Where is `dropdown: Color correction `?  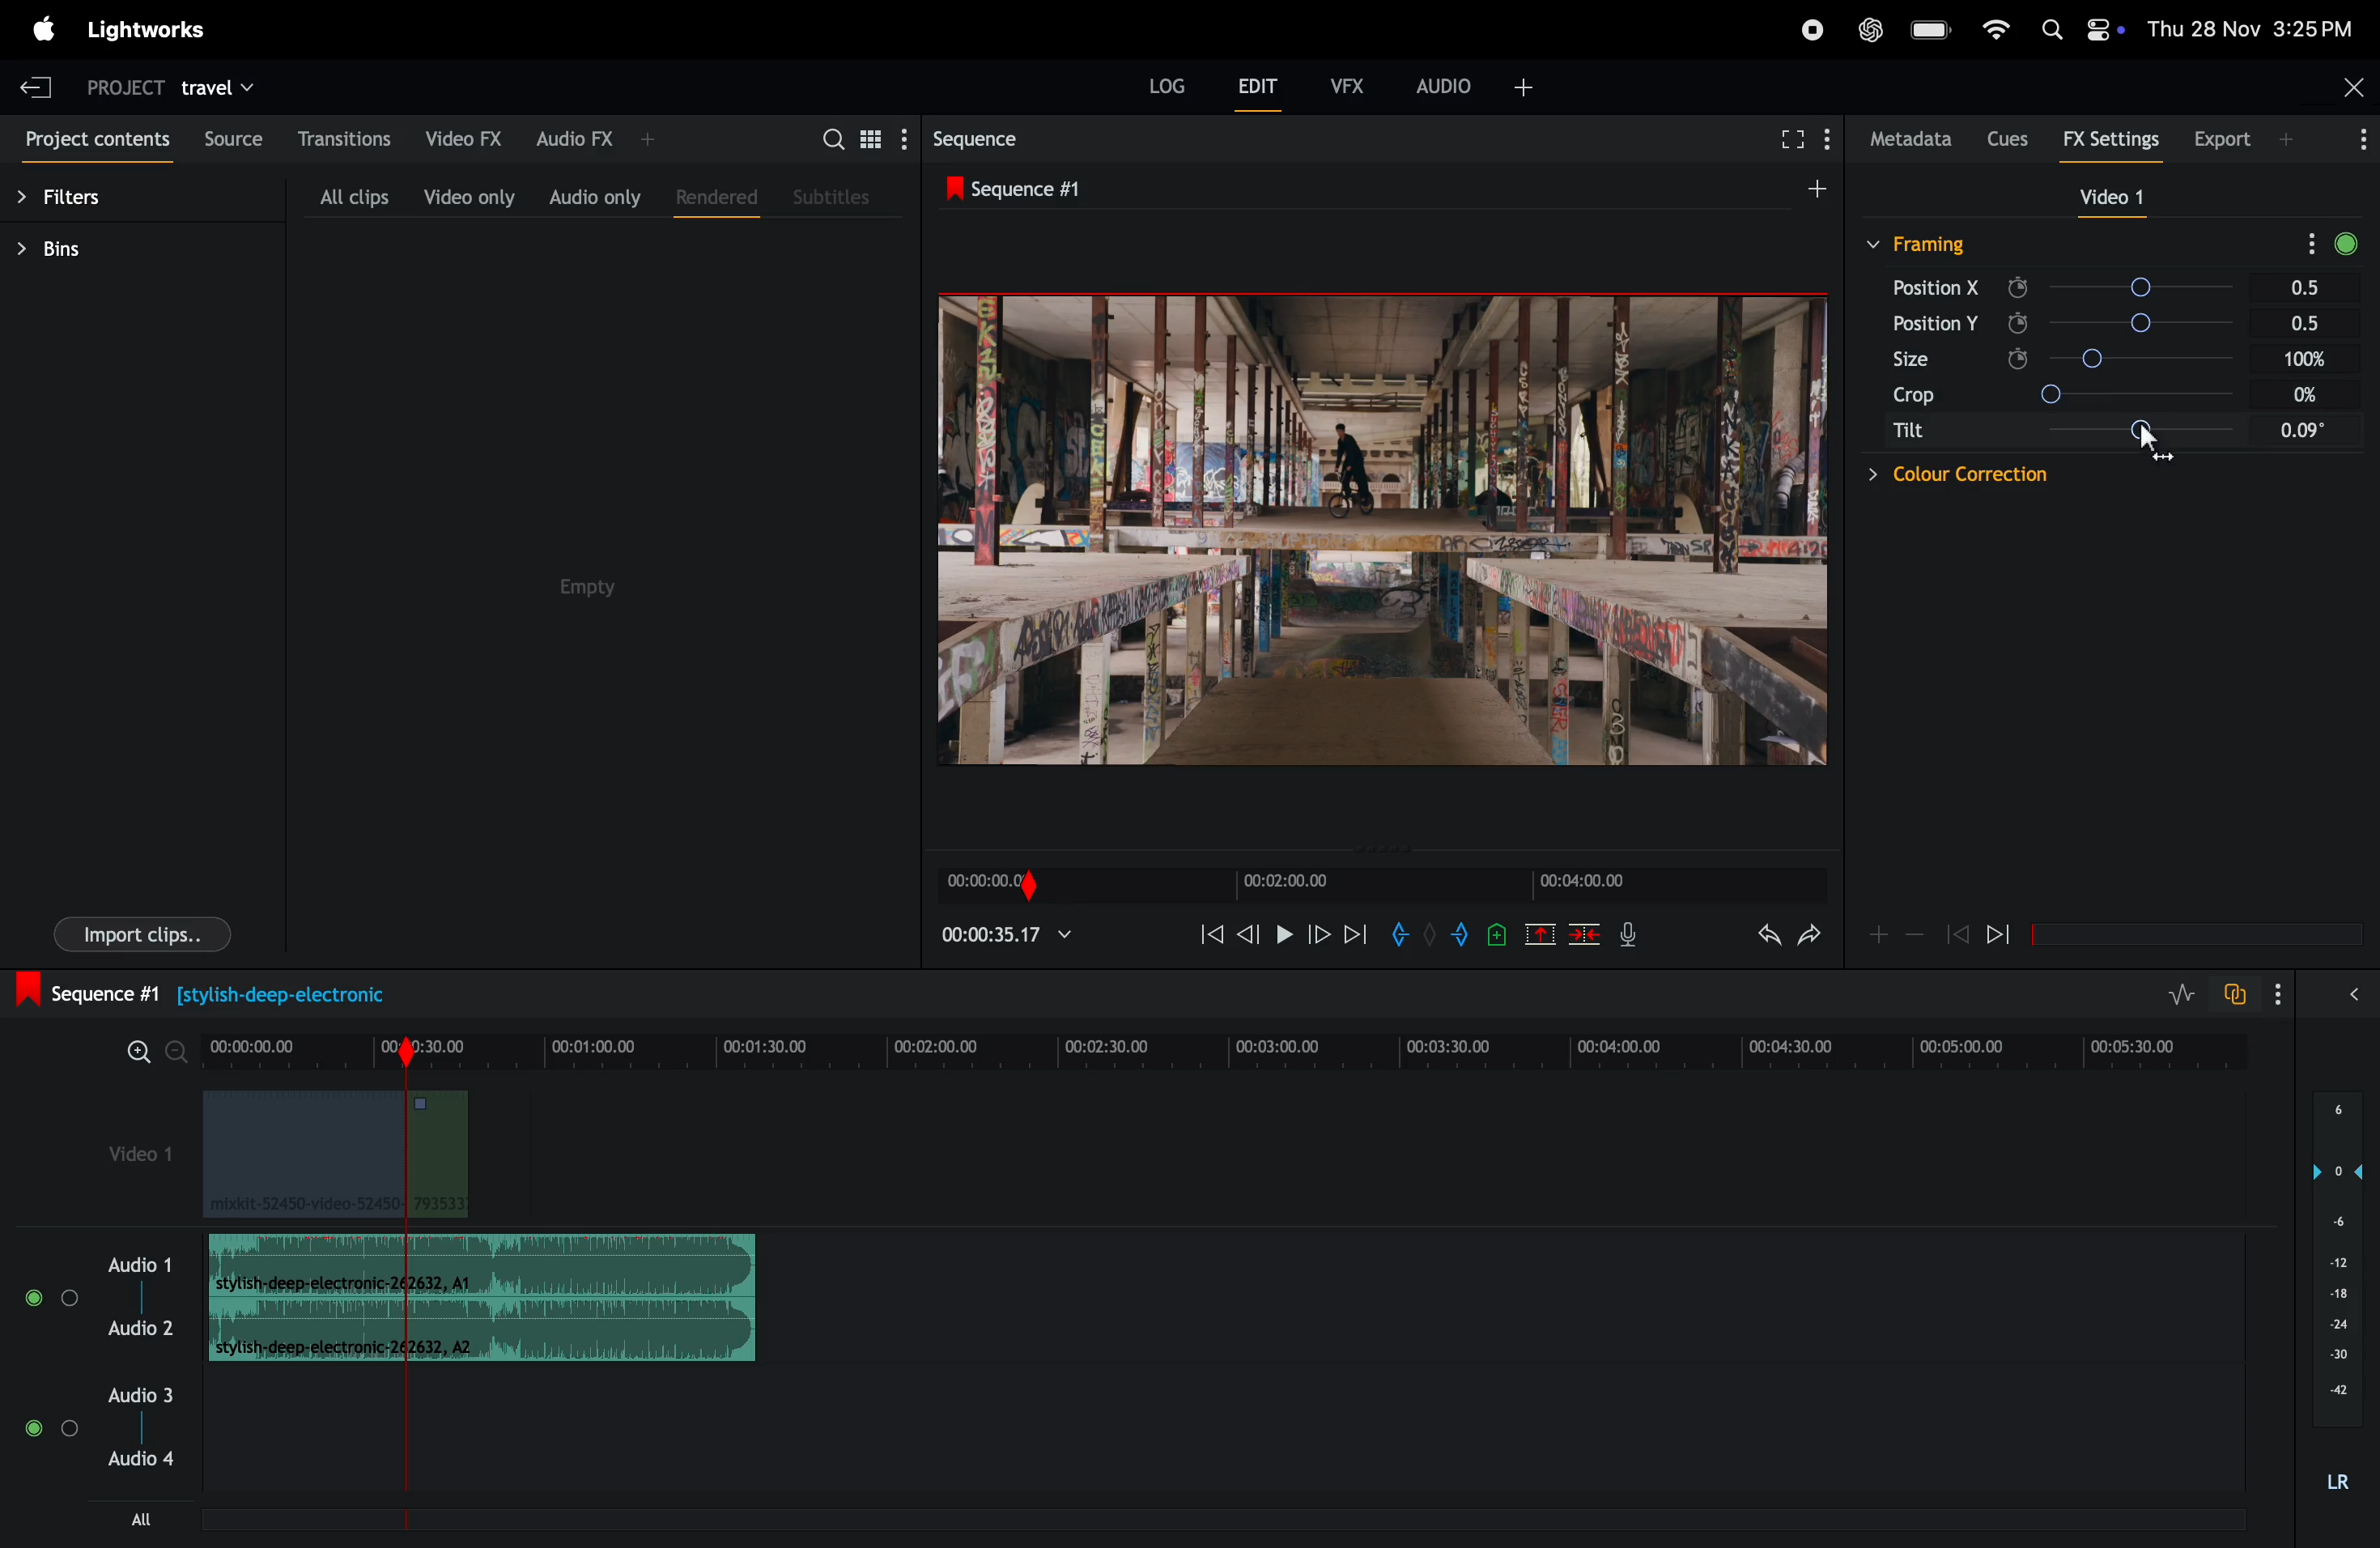 dropdown: Color correction  is located at coordinates (1954, 480).